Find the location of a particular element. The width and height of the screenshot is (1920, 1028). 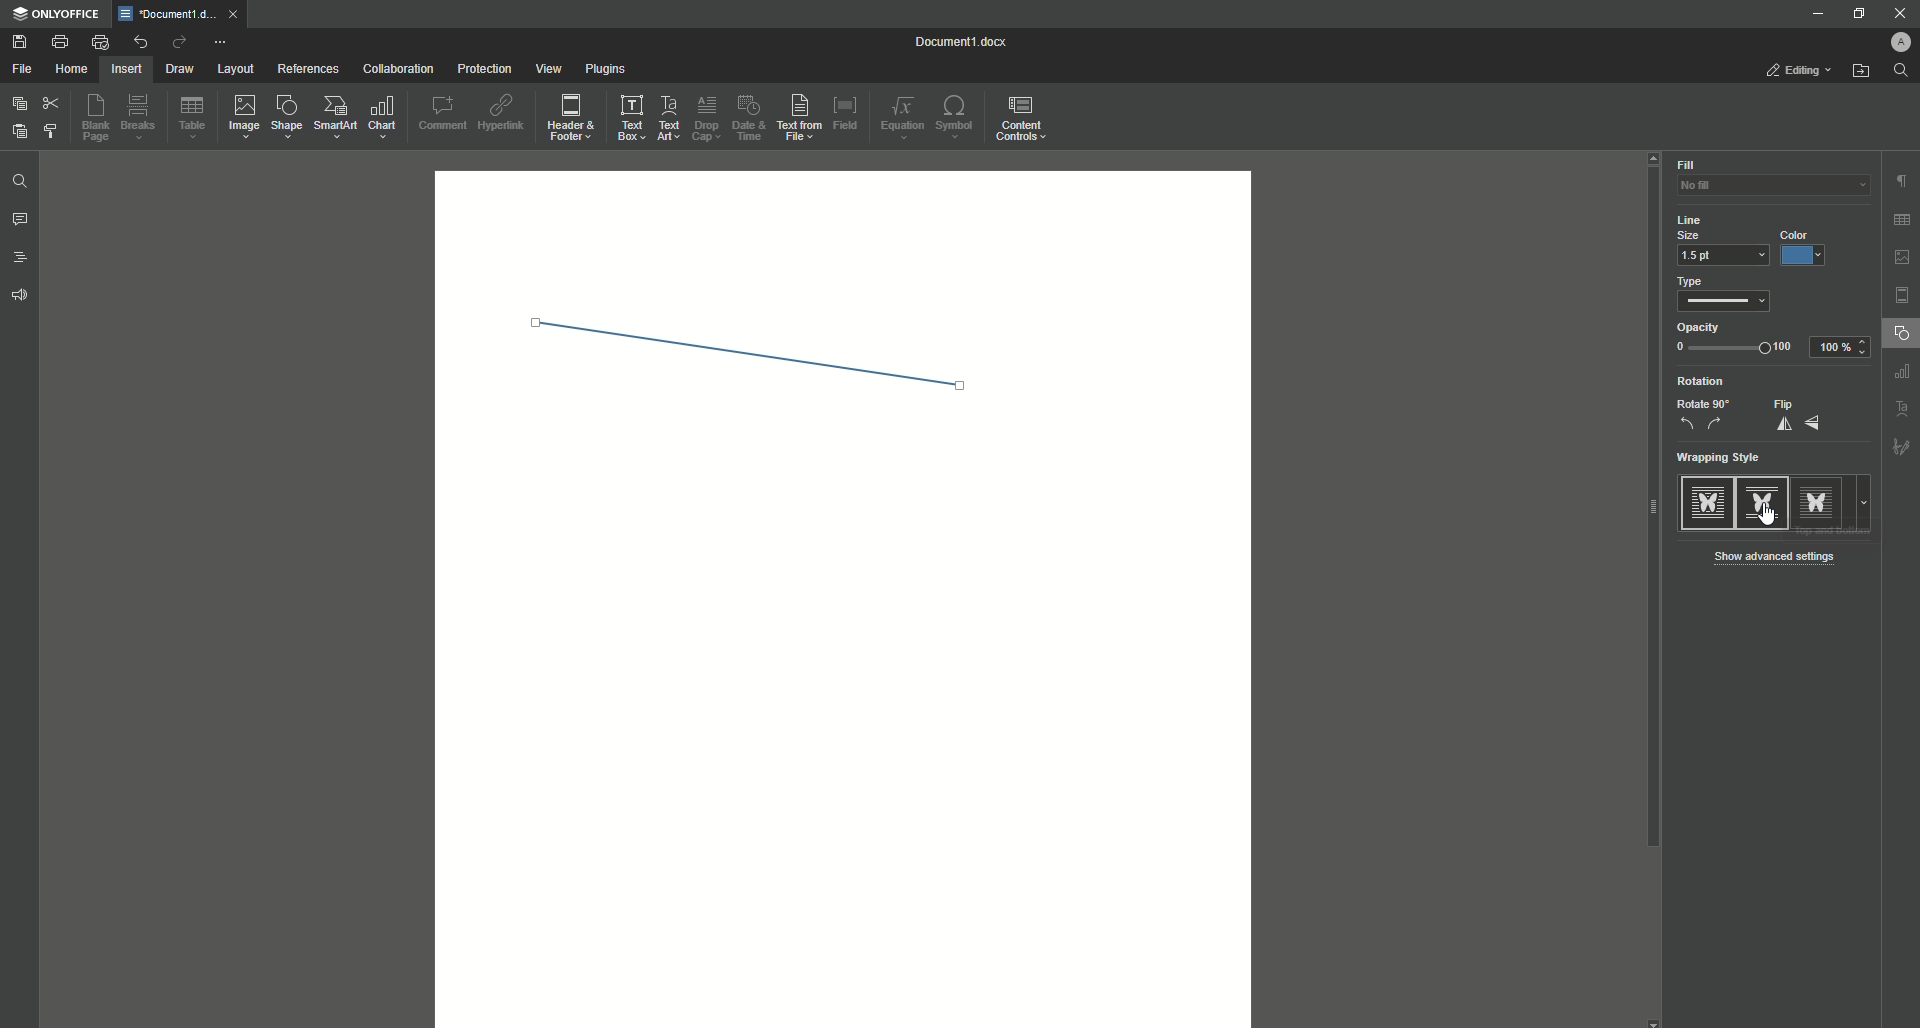

Undo is located at coordinates (139, 41).